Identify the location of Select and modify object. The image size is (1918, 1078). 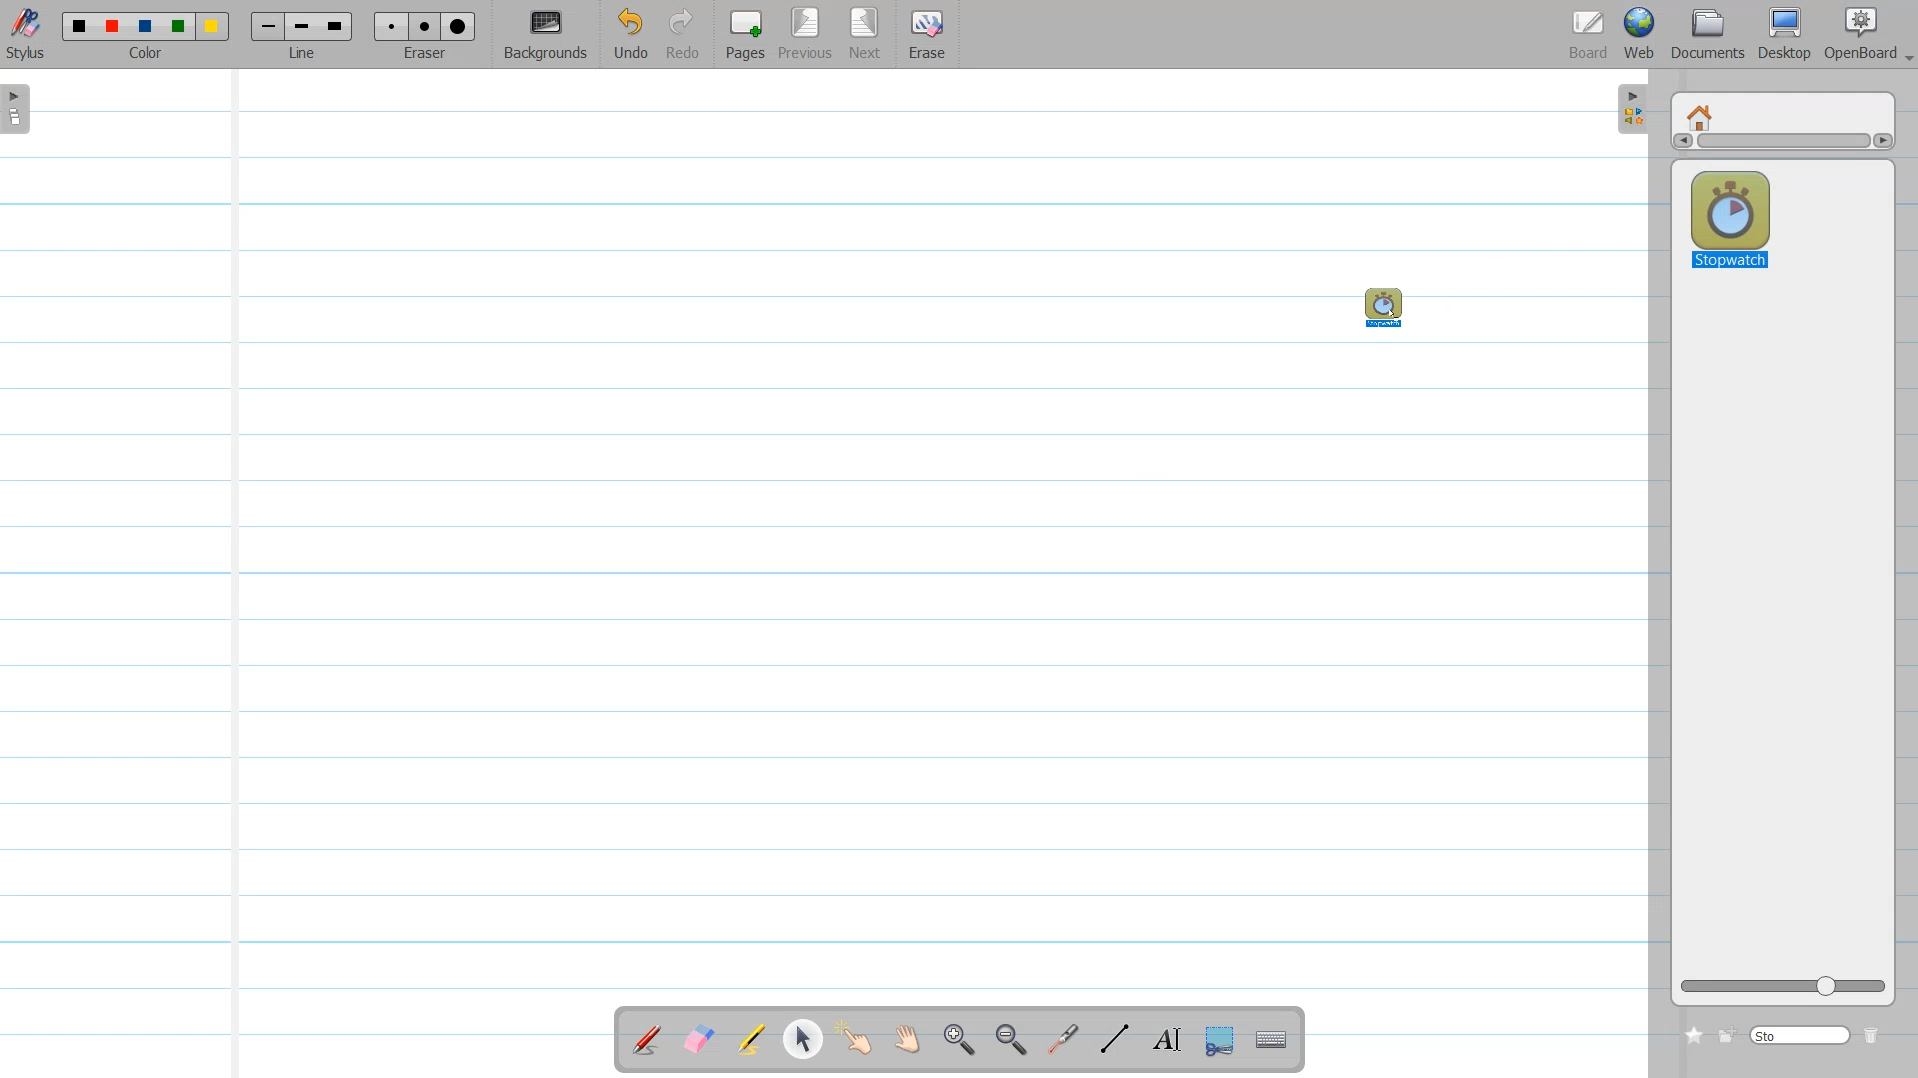
(802, 1039).